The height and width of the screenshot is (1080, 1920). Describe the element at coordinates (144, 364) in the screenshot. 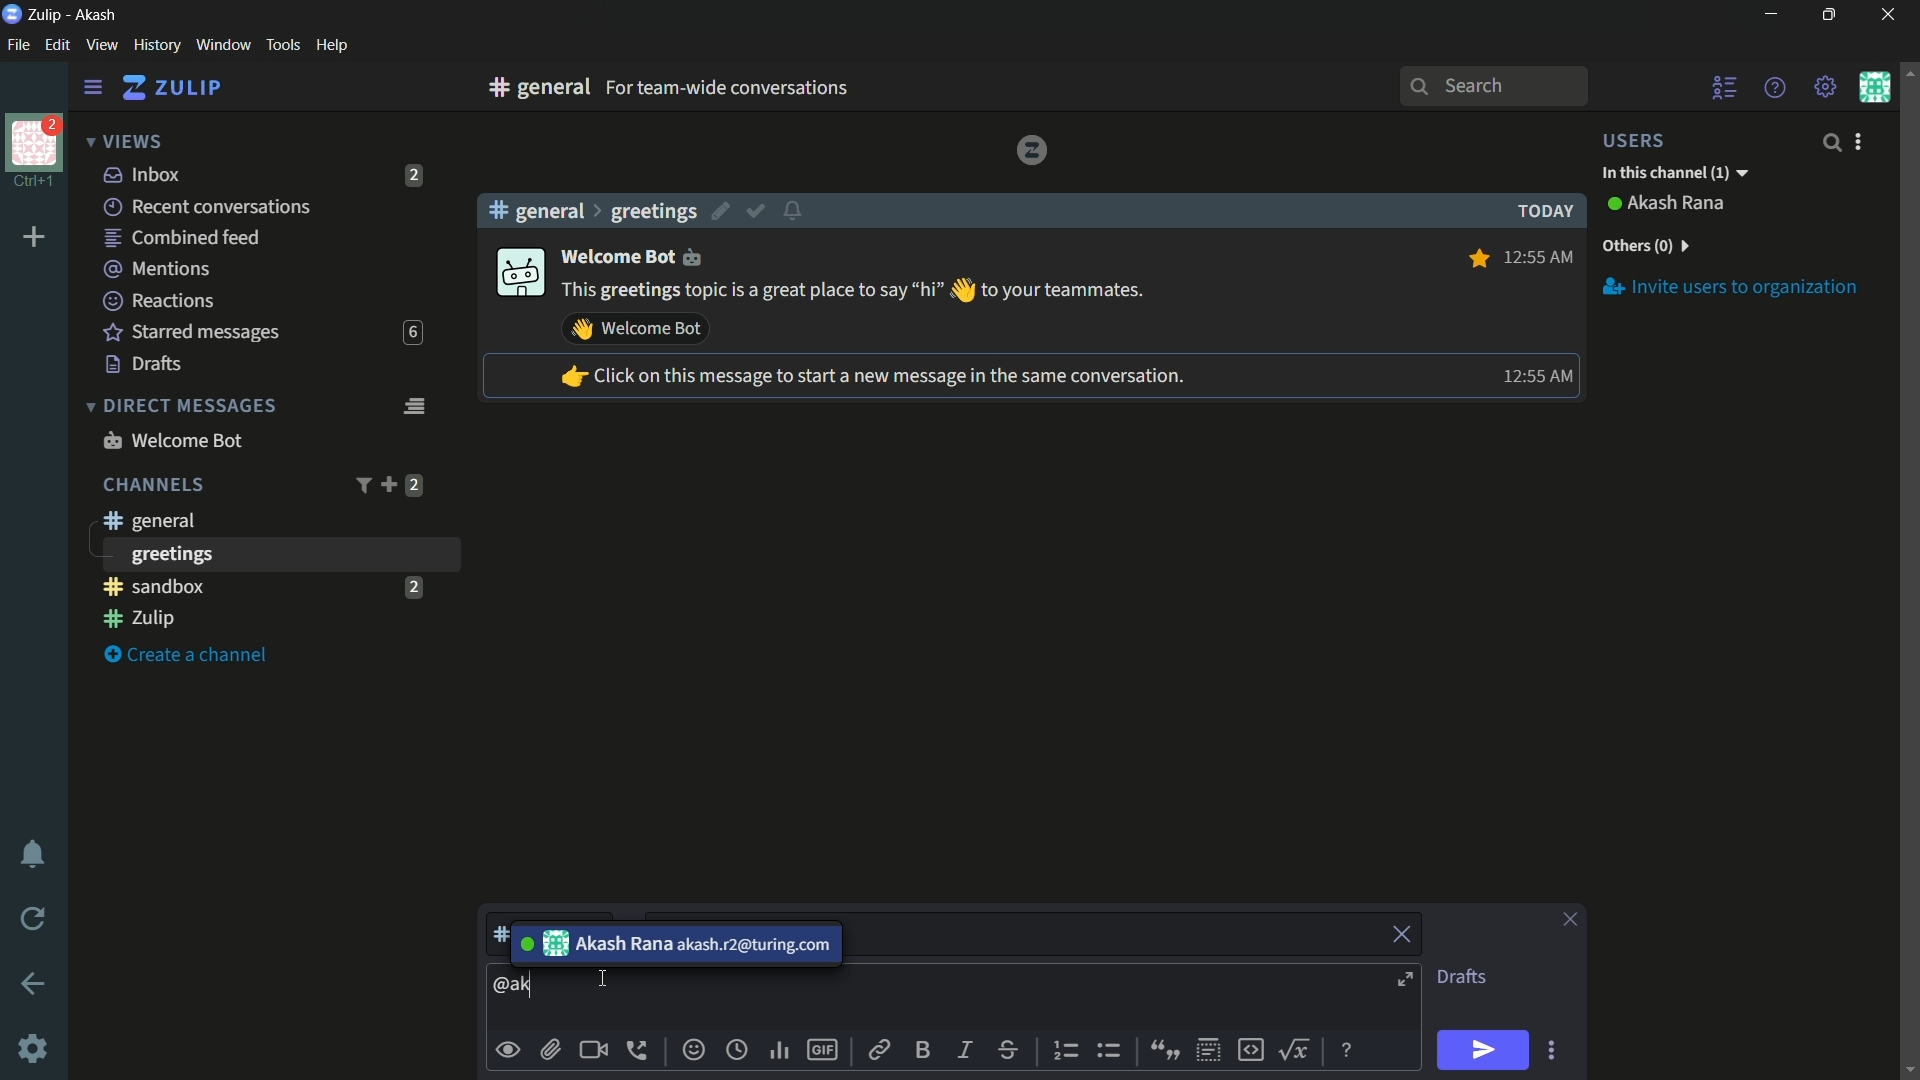

I see `drafts` at that location.